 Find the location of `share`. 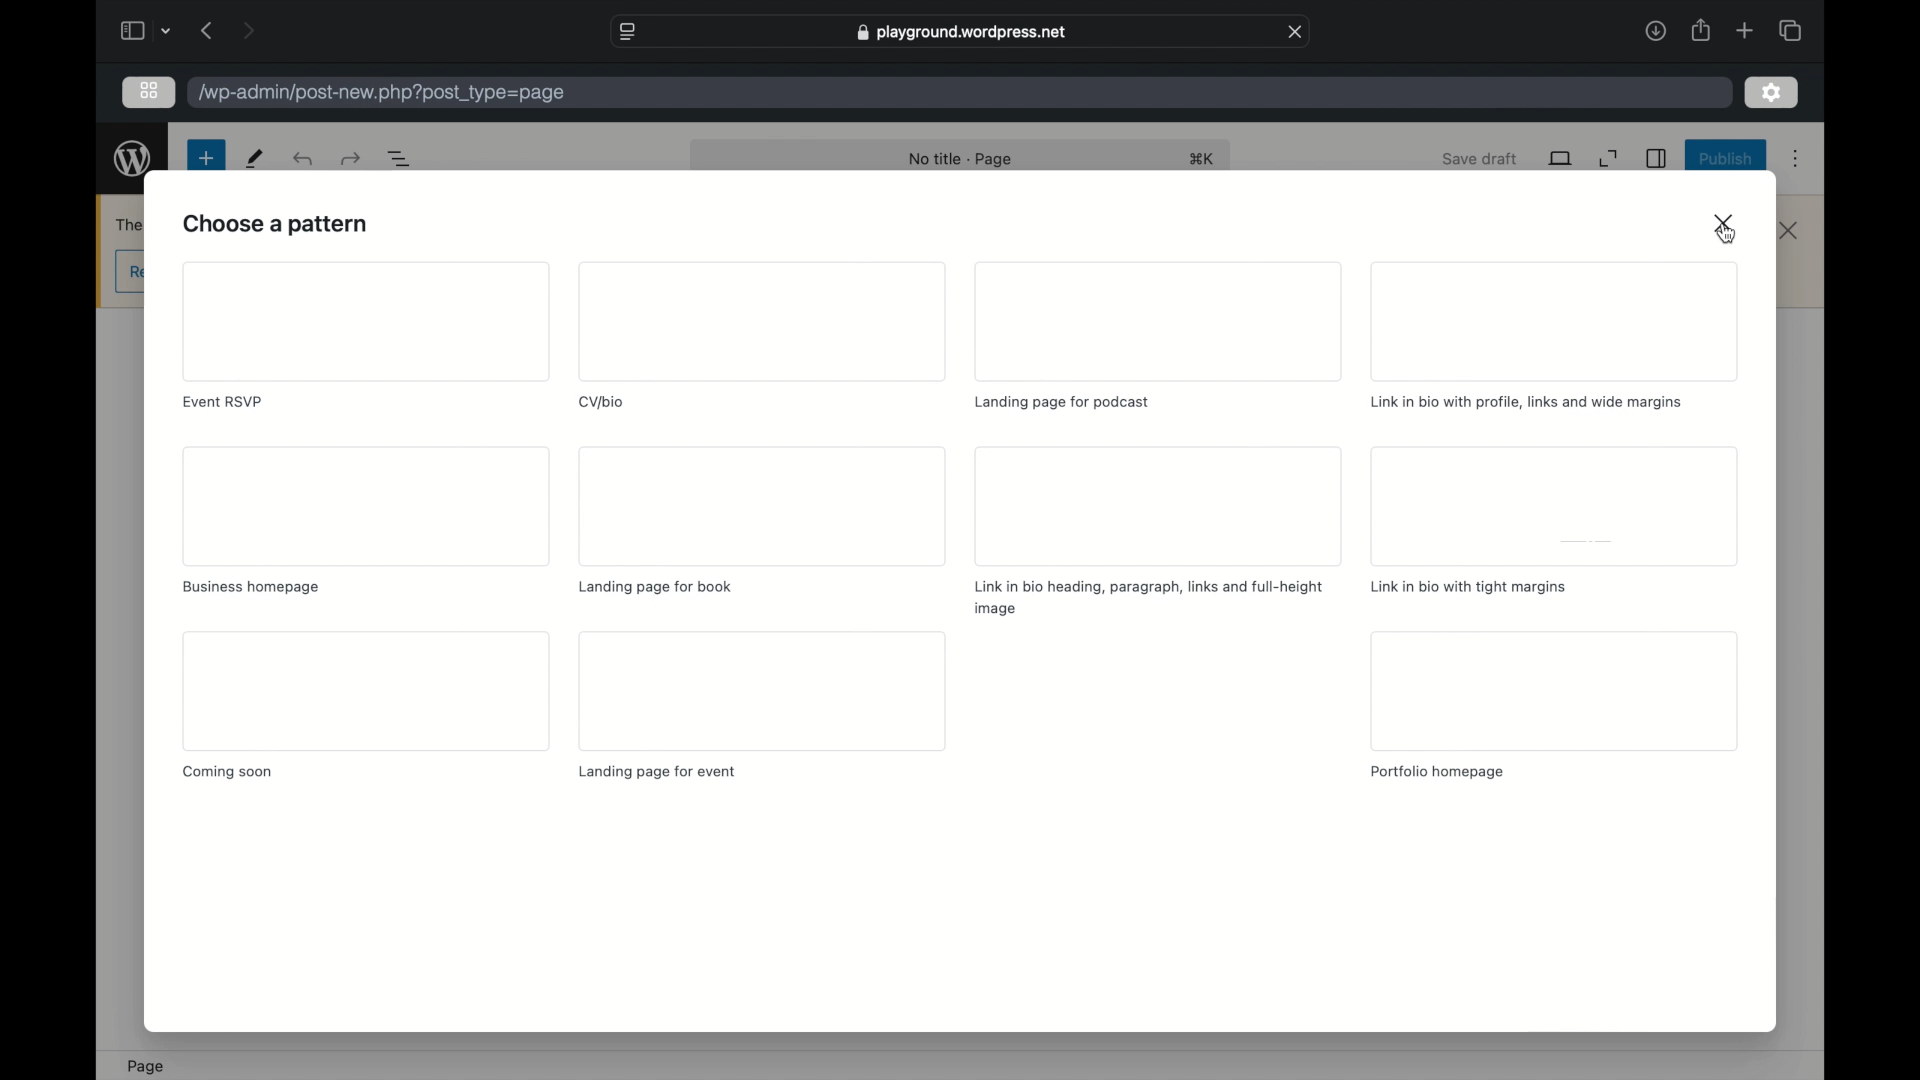

share is located at coordinates (1702, 30).